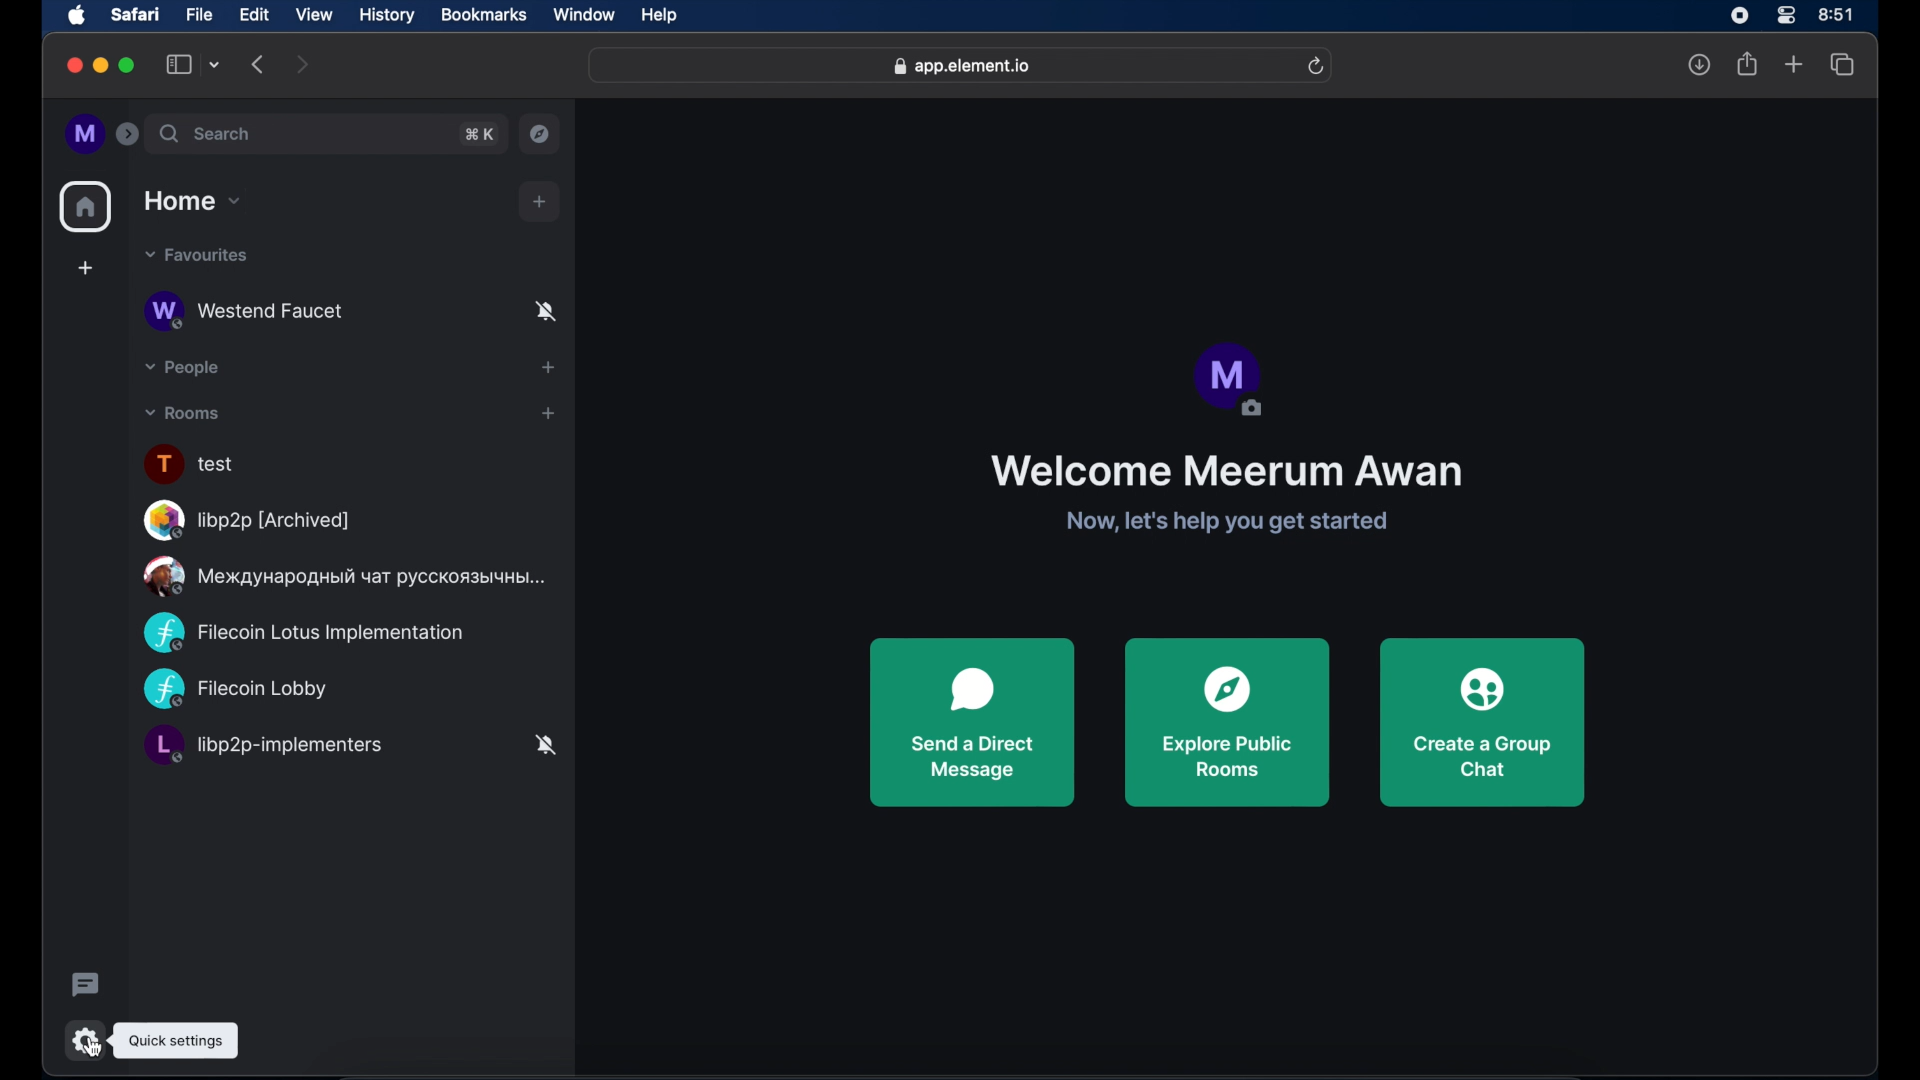 The width and height of the screenshot is (1920, 1080). I want to click on screen recorder icon, so click(1737, 16).